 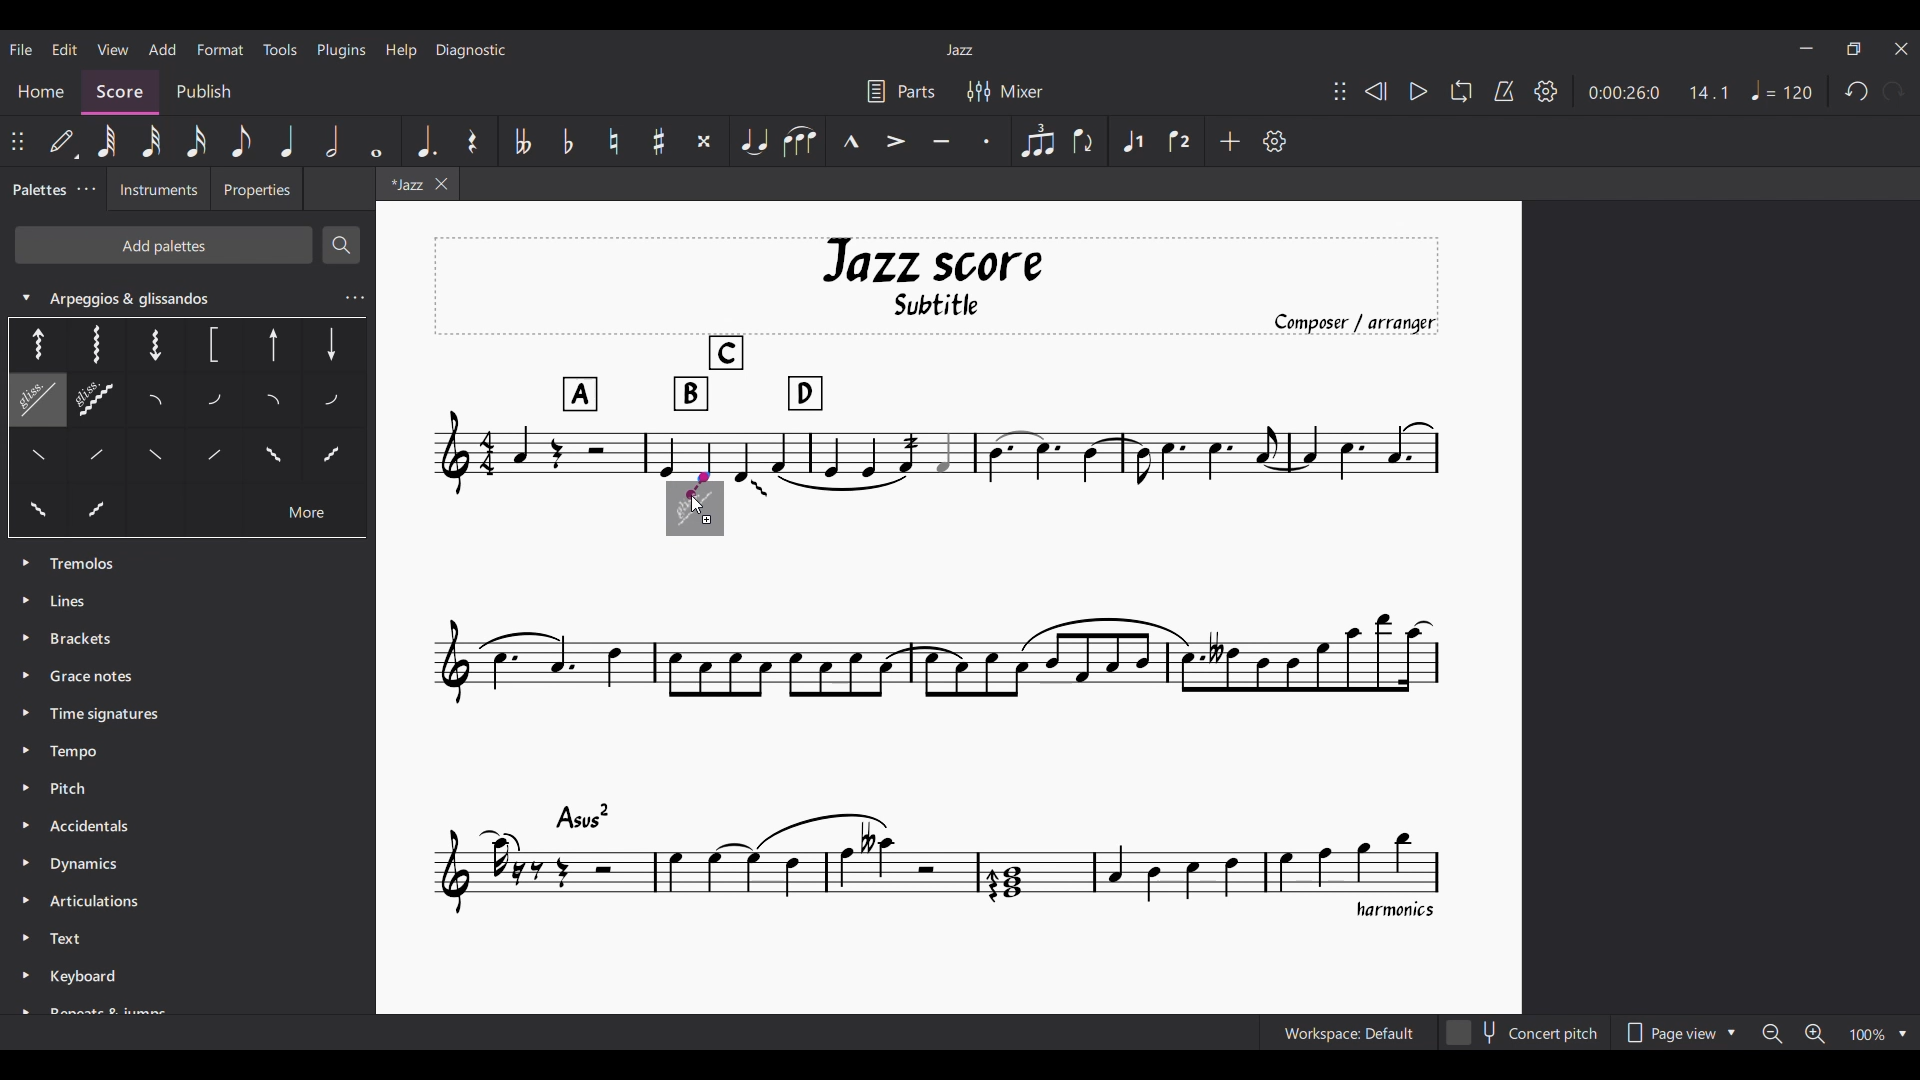 What do you see at coordinates (1085, 141) in the screenshot?
I see `Flip direction` at bounding box center [1085, 141].